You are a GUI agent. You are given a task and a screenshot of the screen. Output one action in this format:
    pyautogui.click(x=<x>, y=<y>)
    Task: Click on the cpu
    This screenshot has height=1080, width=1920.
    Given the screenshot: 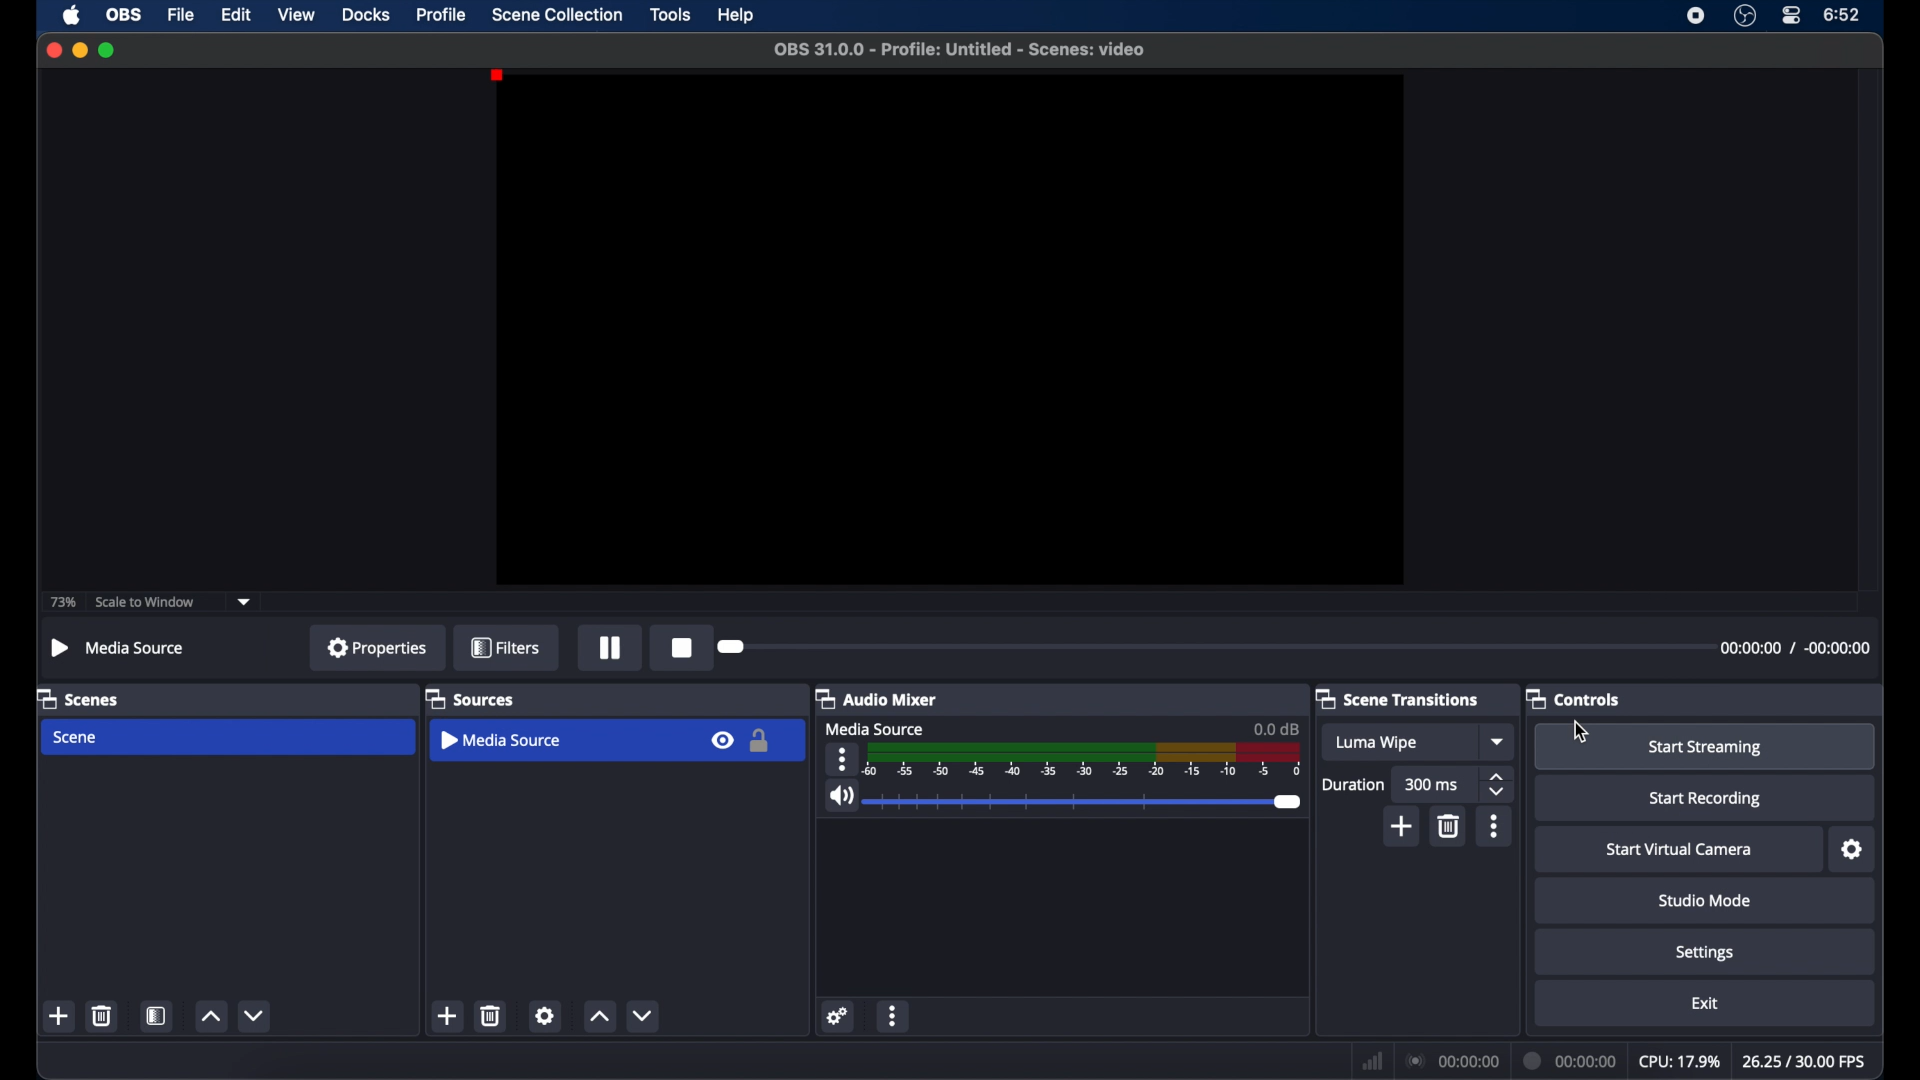 What is the action you would take?
    pyautogui.click(x=1678, y=1062)
    